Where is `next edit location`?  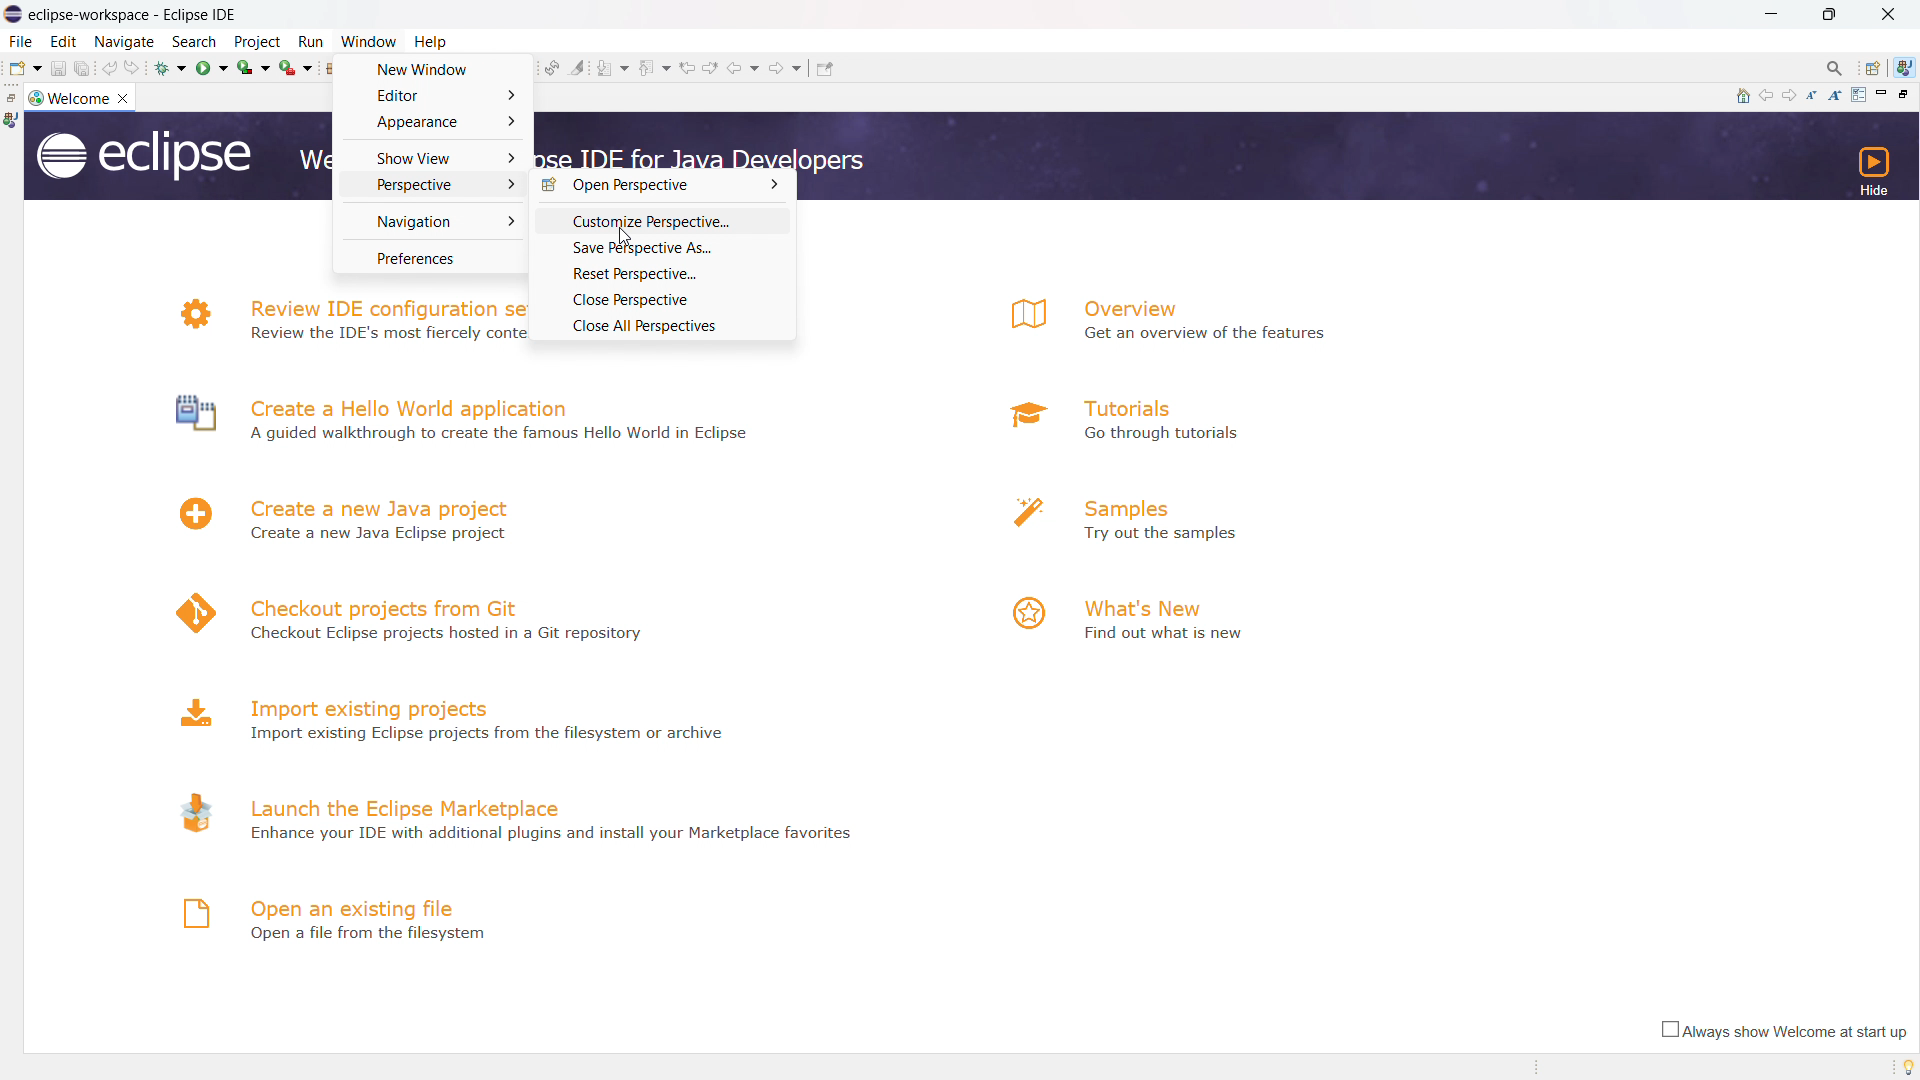
next edit location is located at coordinates (712, 67).